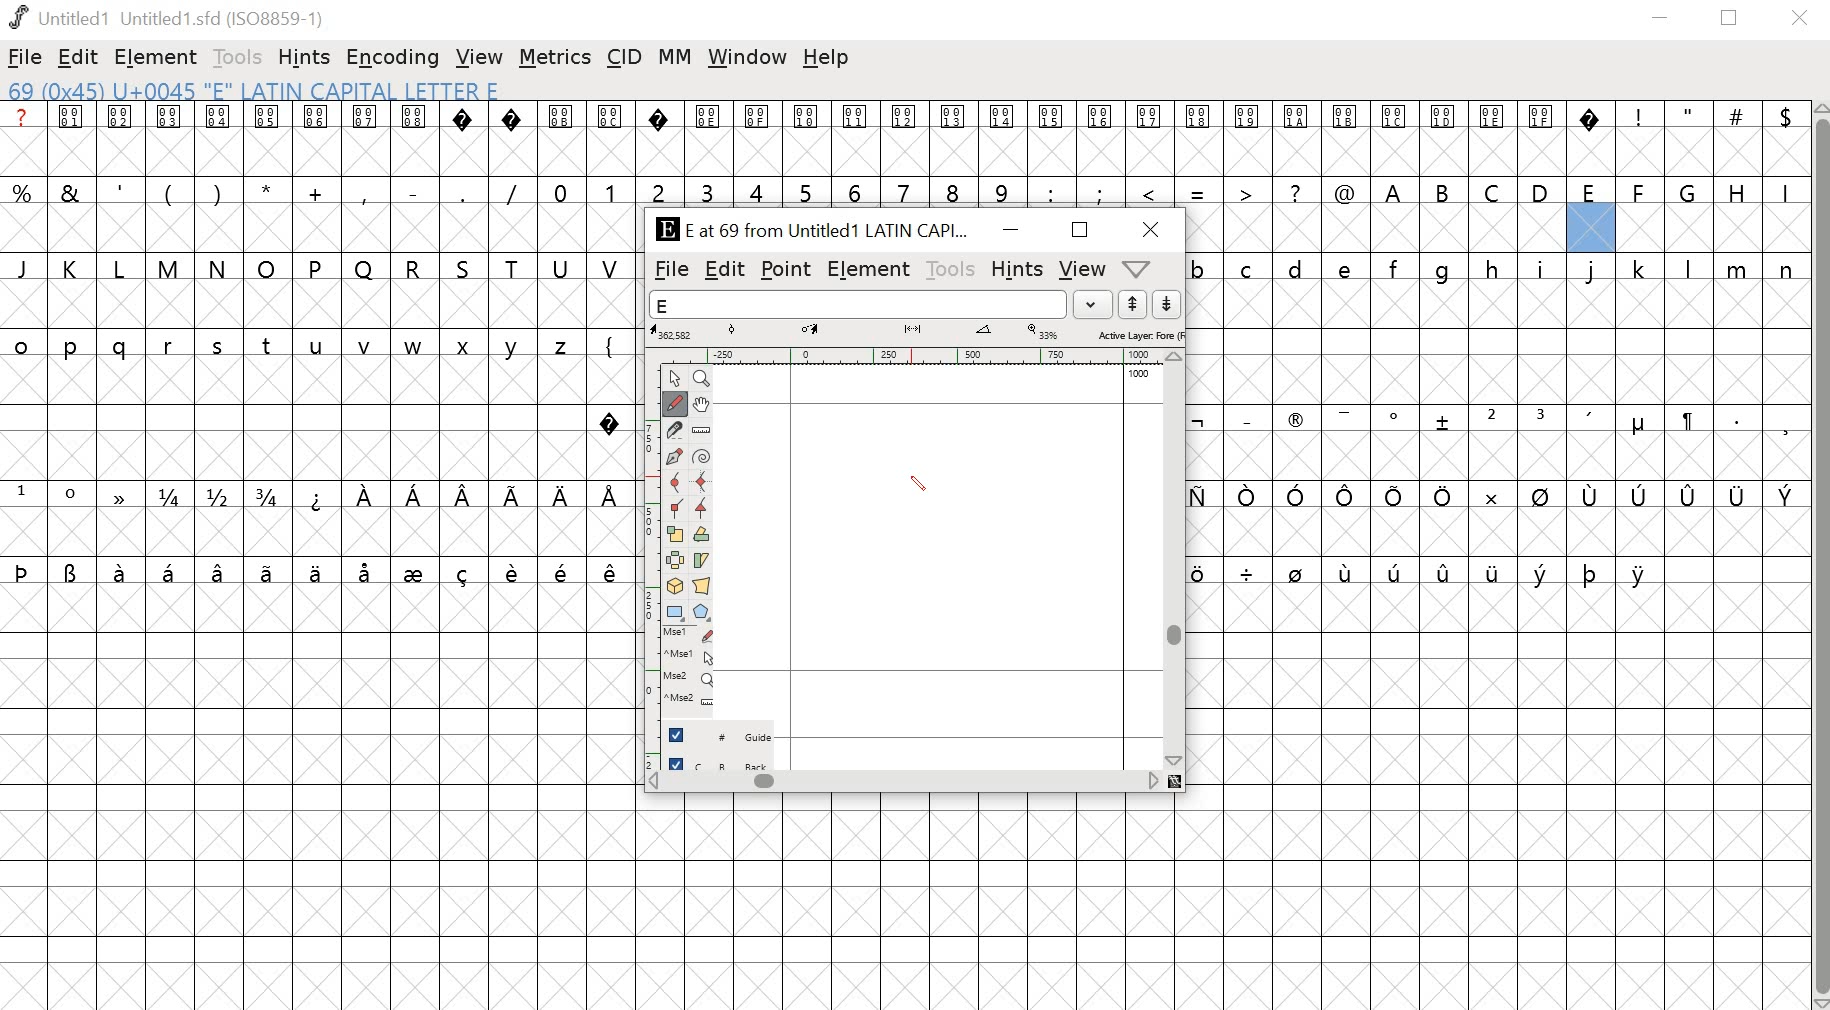 This screenshot has width=1830, height=1010. Describe the element at coordinates (700, 509) in the screenshot. I see `Tangent` at that location.